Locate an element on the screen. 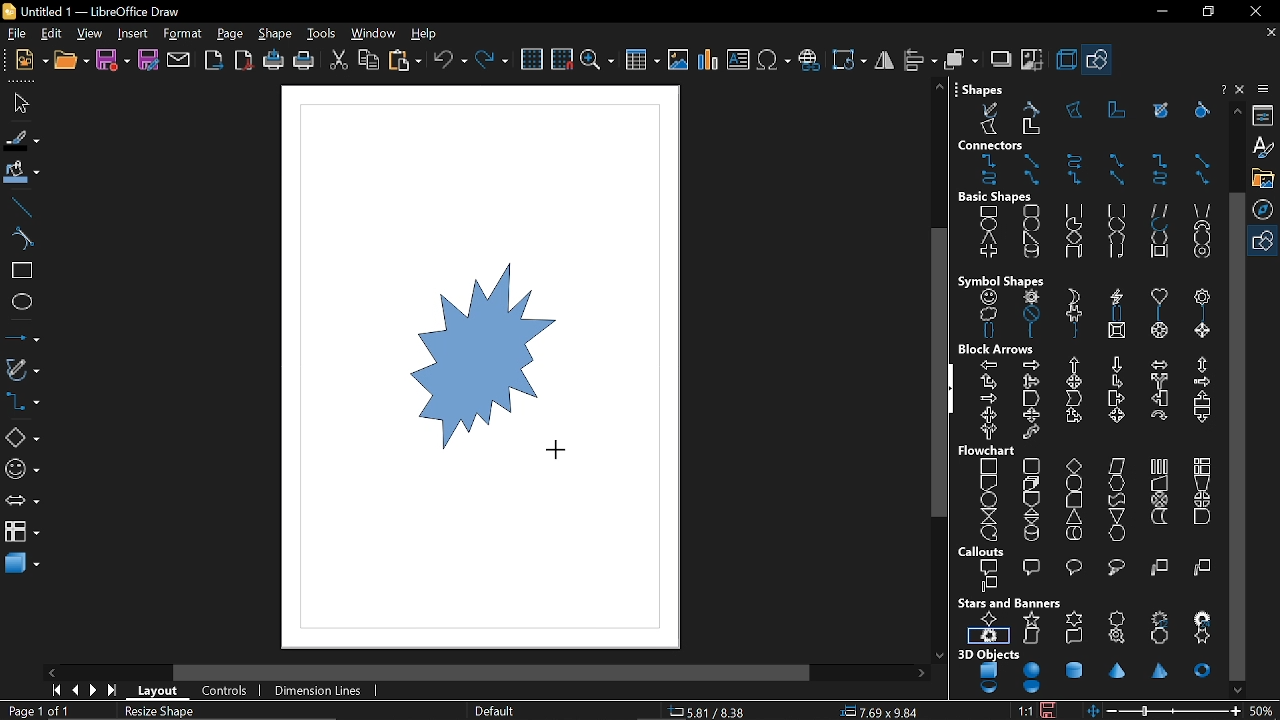 This screenshot has width=1280, height=720. save is located at coordinates (114, 59).